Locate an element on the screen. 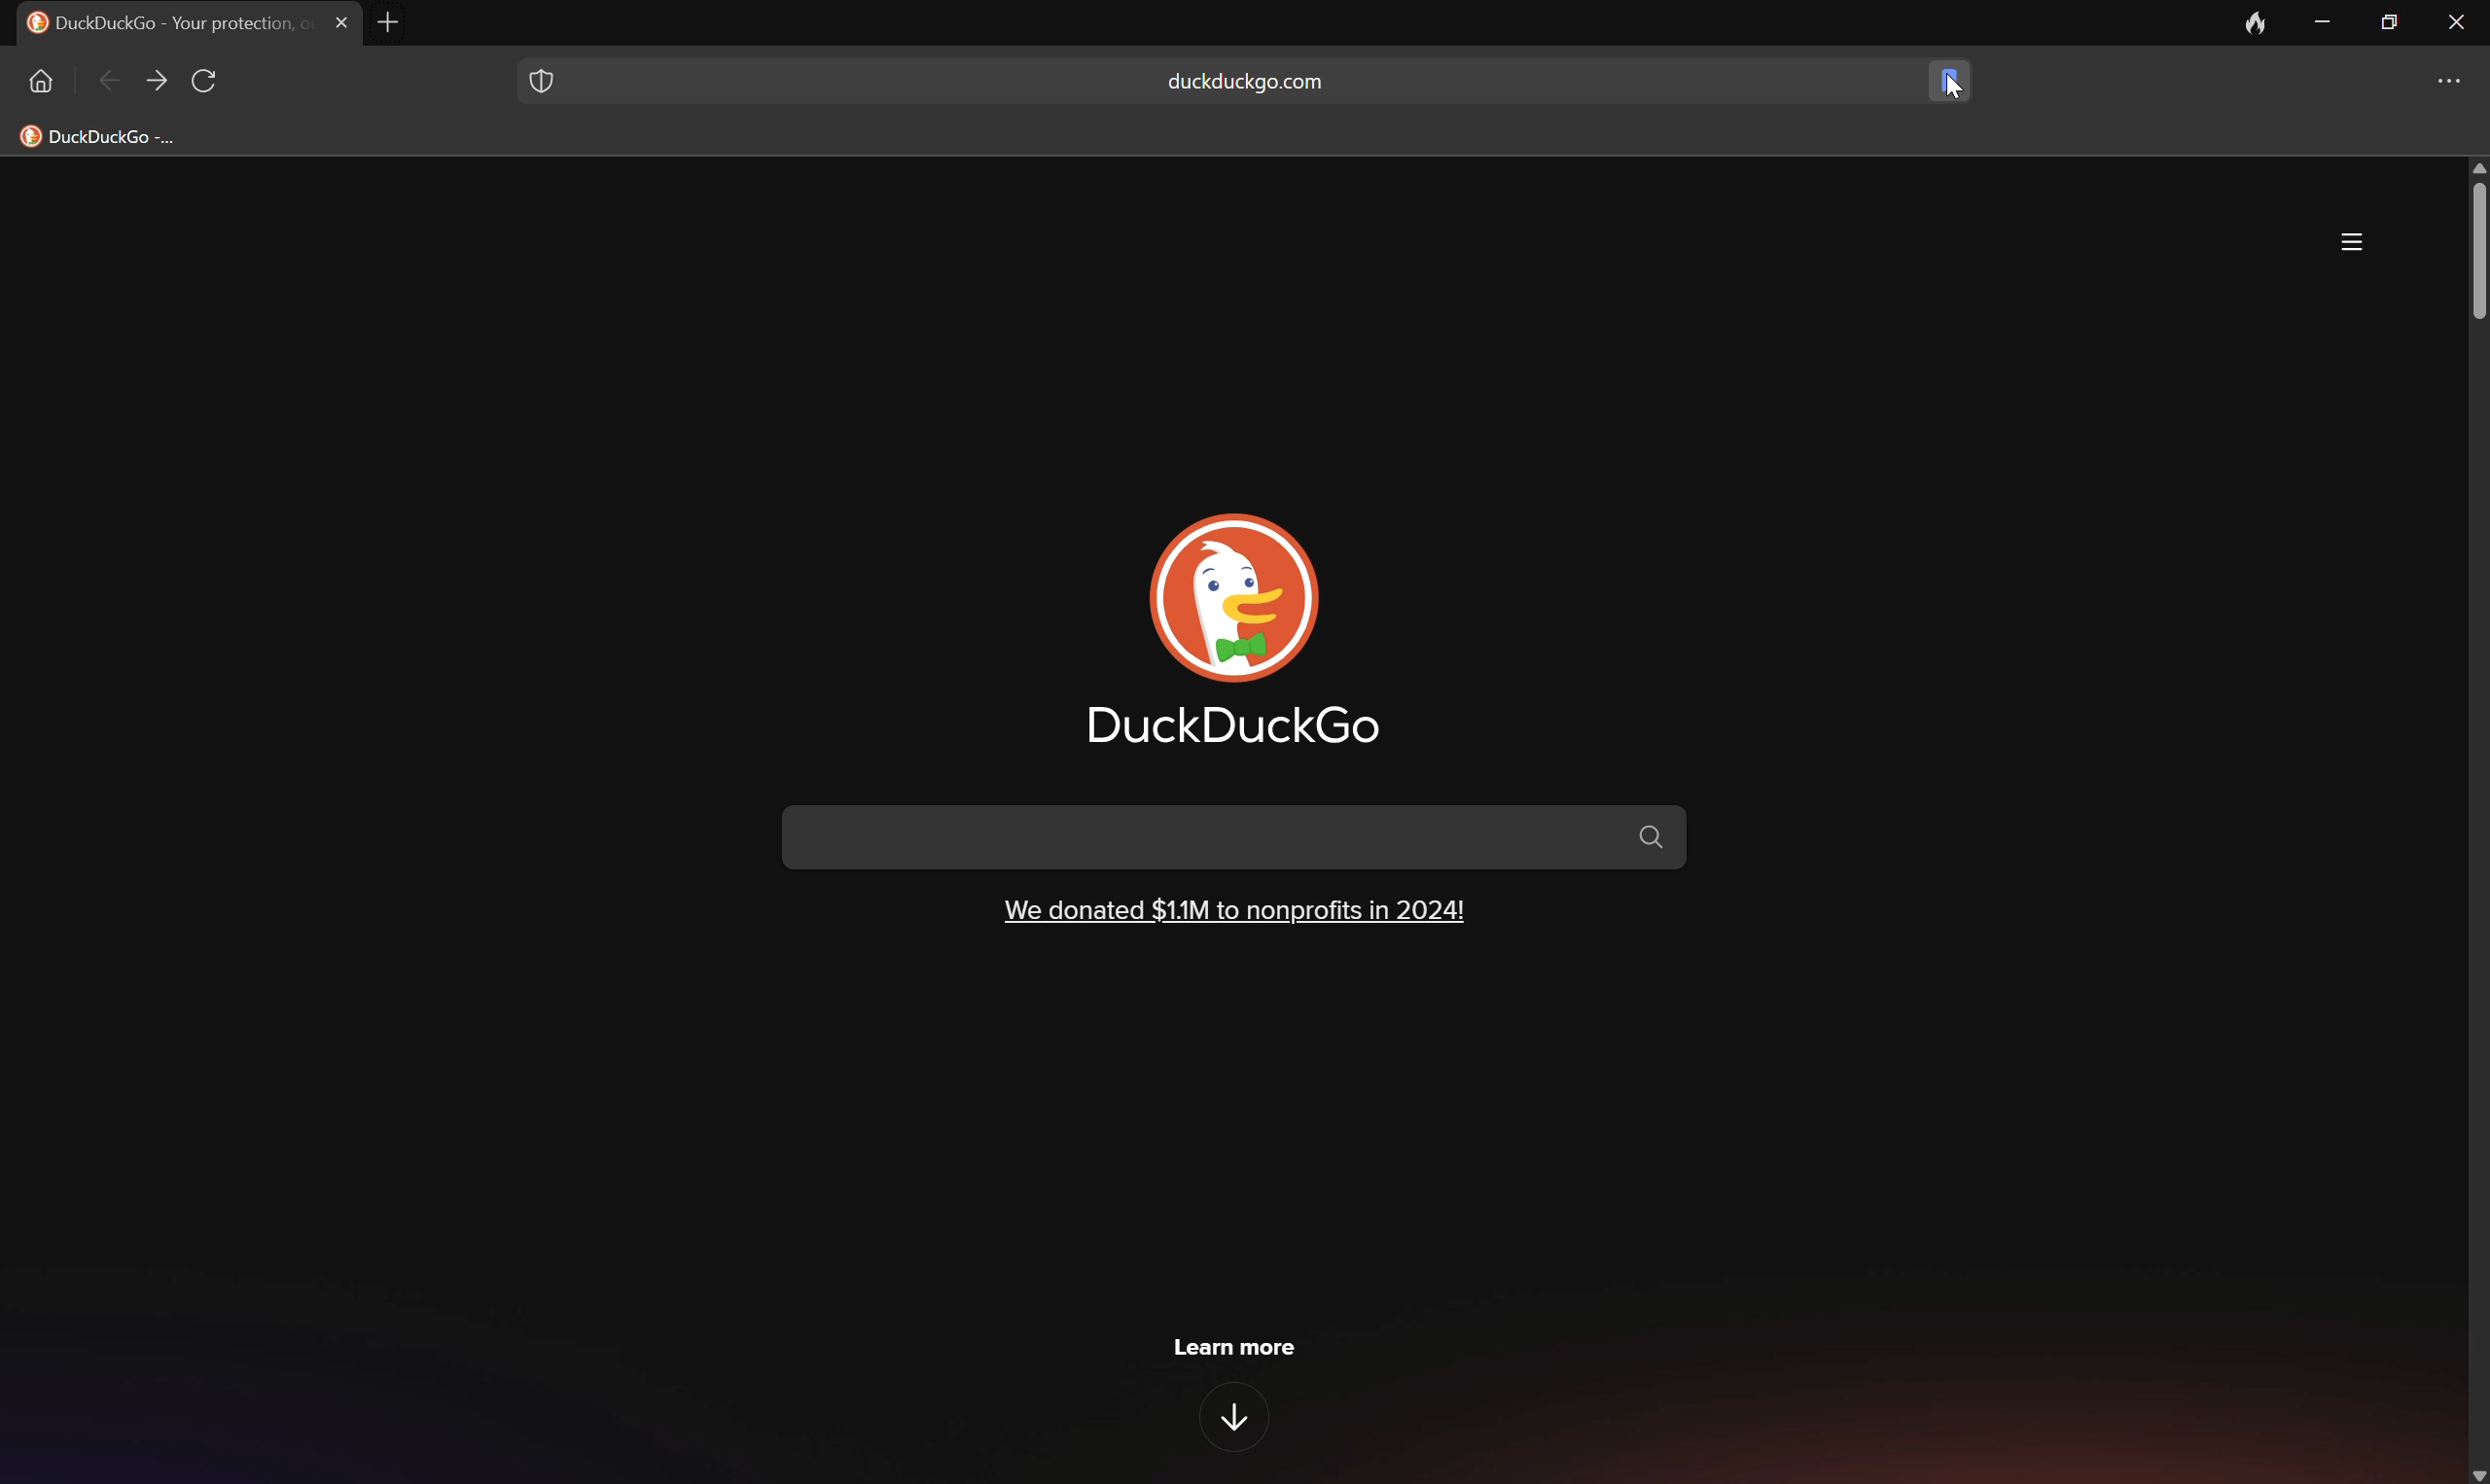 The image size is (2490, 1484). Shield is located at coordinates (539, 77).